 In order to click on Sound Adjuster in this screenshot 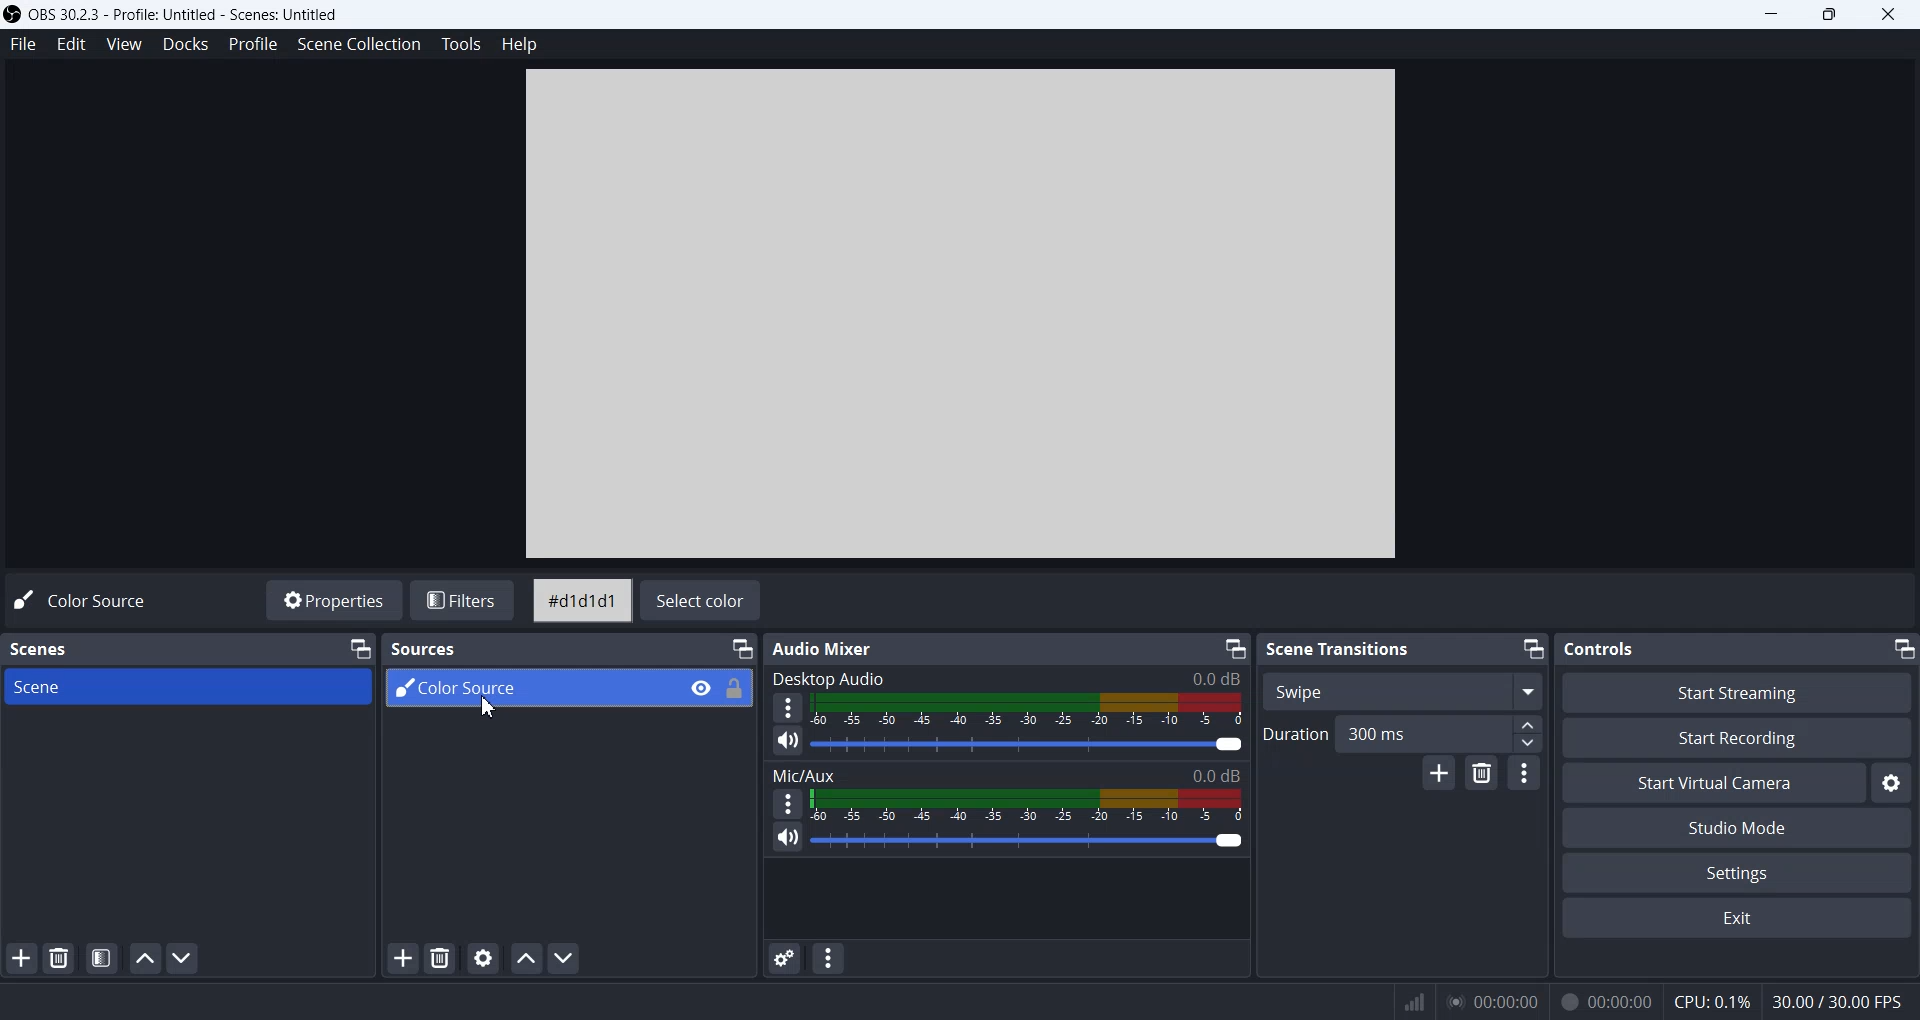, I will do `click(1030, 744)`.